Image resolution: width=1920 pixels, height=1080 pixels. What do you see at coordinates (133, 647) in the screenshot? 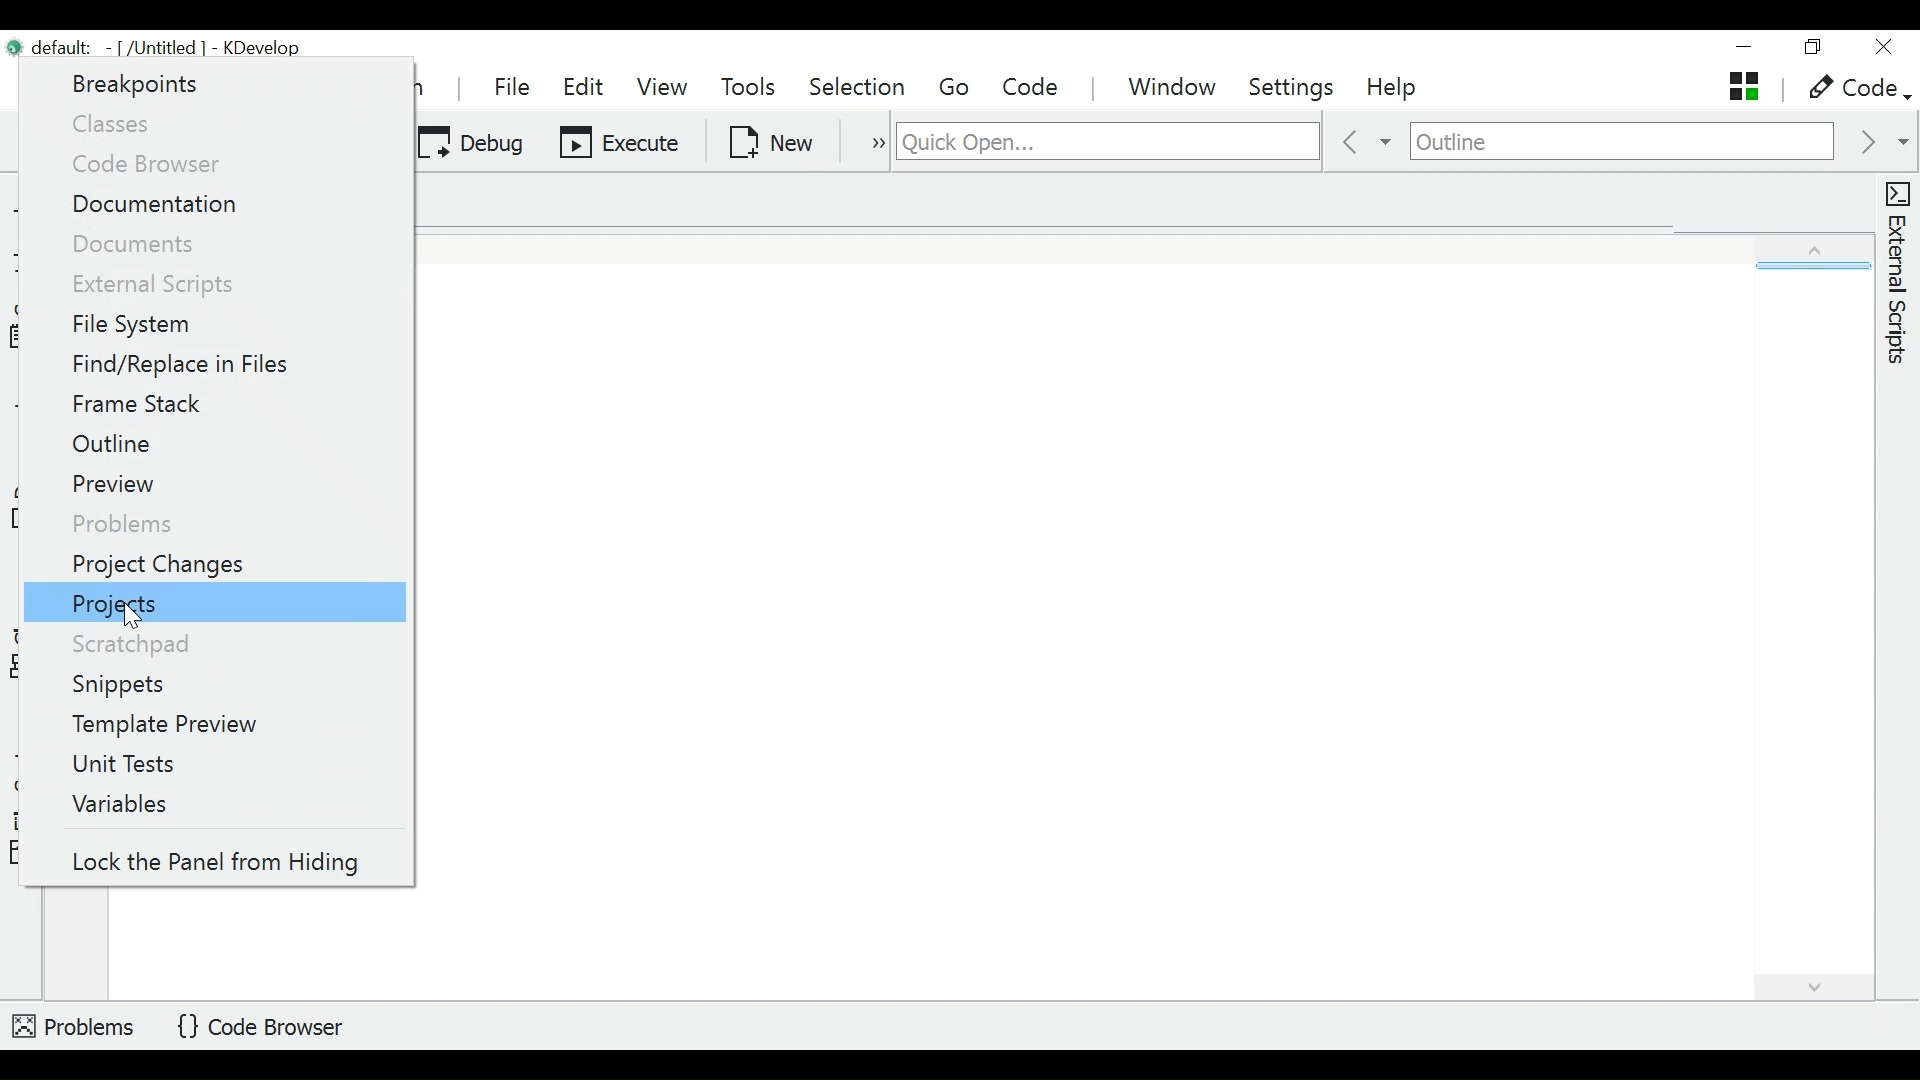
I see `Scratchpad` at bounding box center [133, 647].